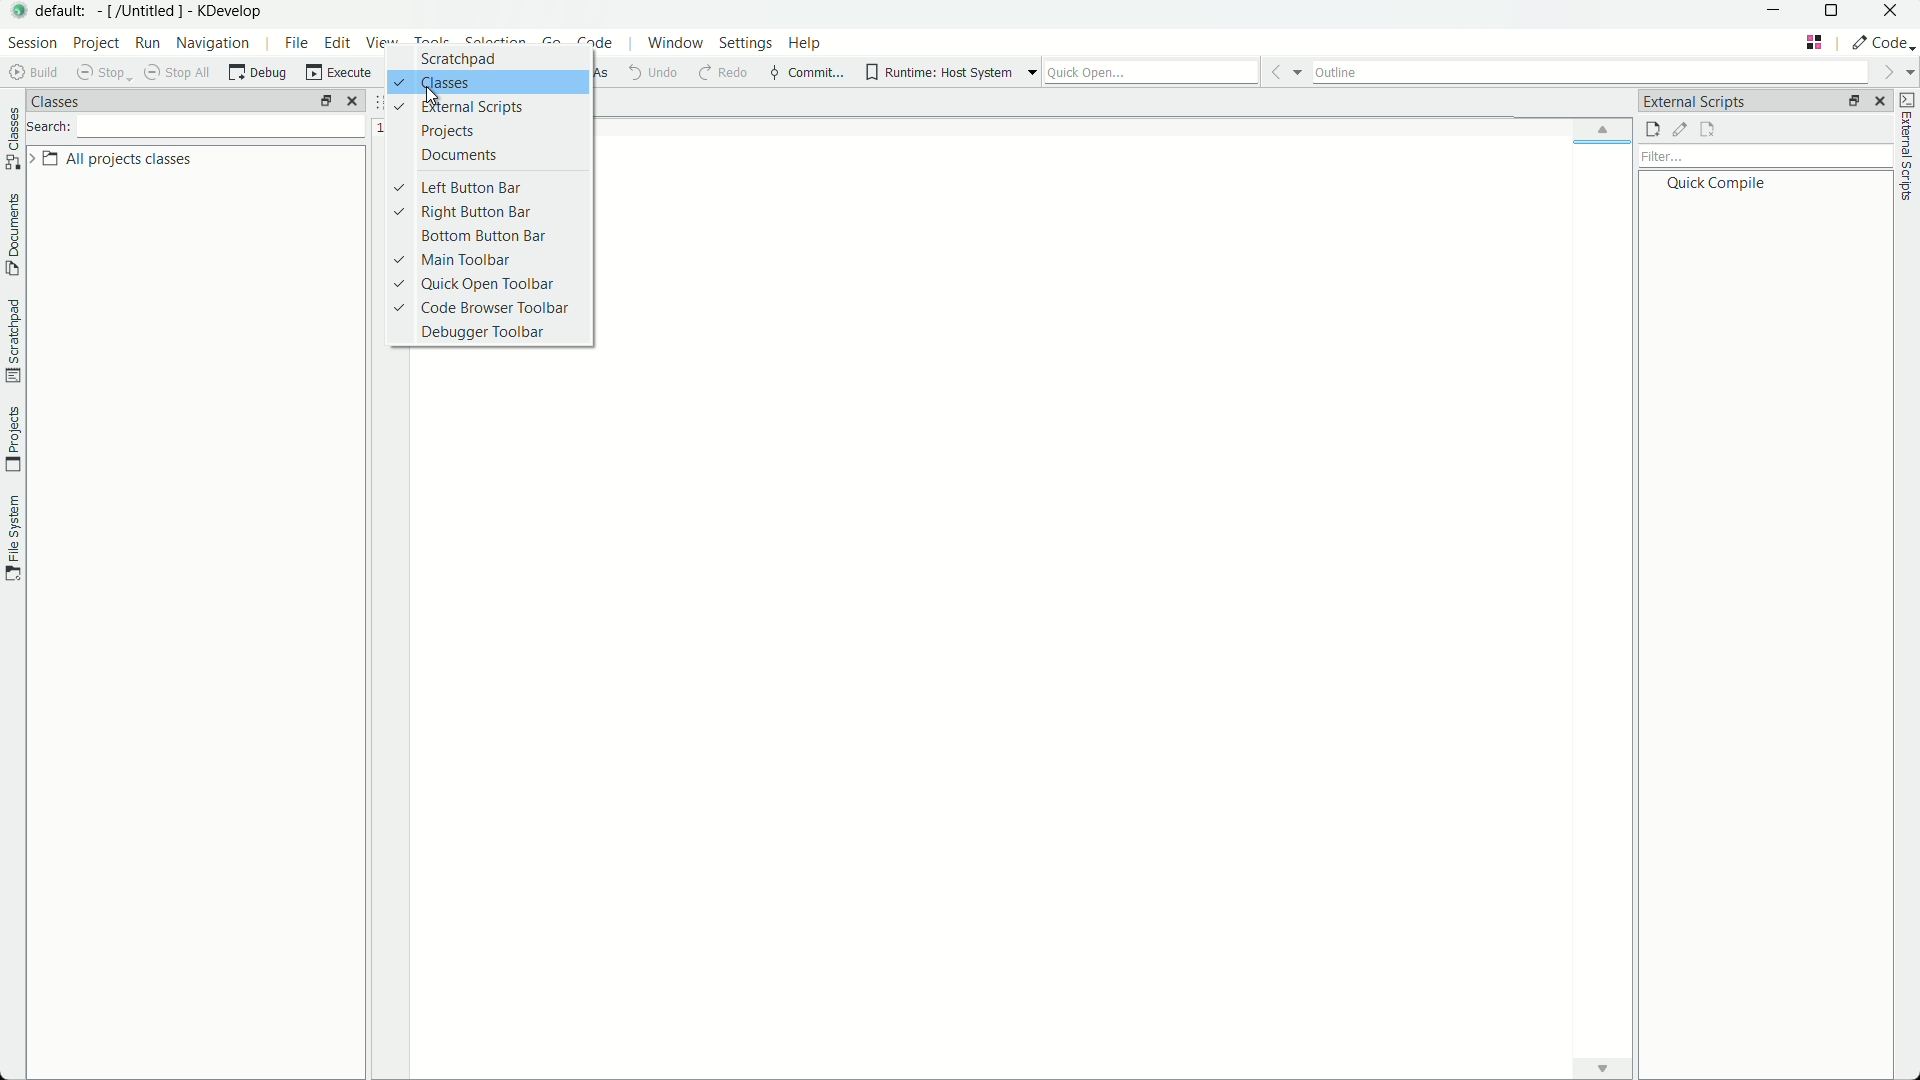 Image resolution: width=1920 pixels, height=1080 pixels. What do you see at coordinates (12, 236) in the screenshot?
I see `document` at bounding box center [12, 236].